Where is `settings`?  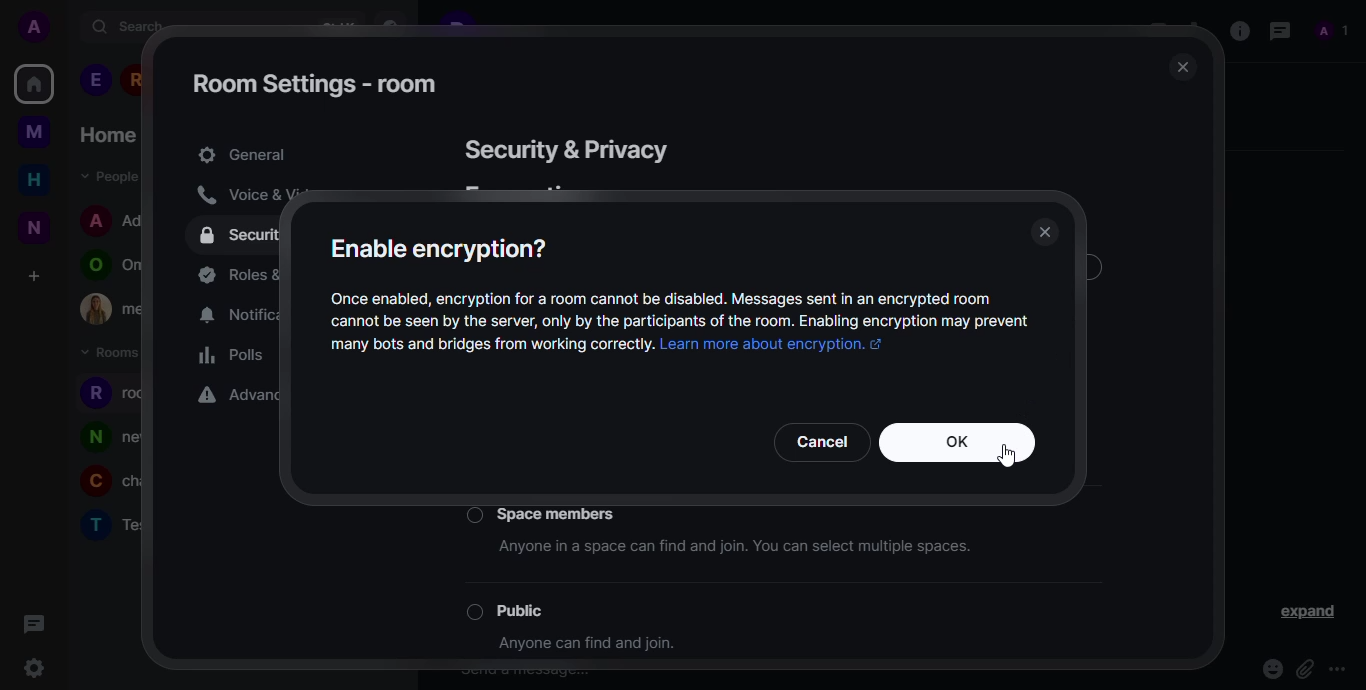 settings is located at coordinates (34, 667).